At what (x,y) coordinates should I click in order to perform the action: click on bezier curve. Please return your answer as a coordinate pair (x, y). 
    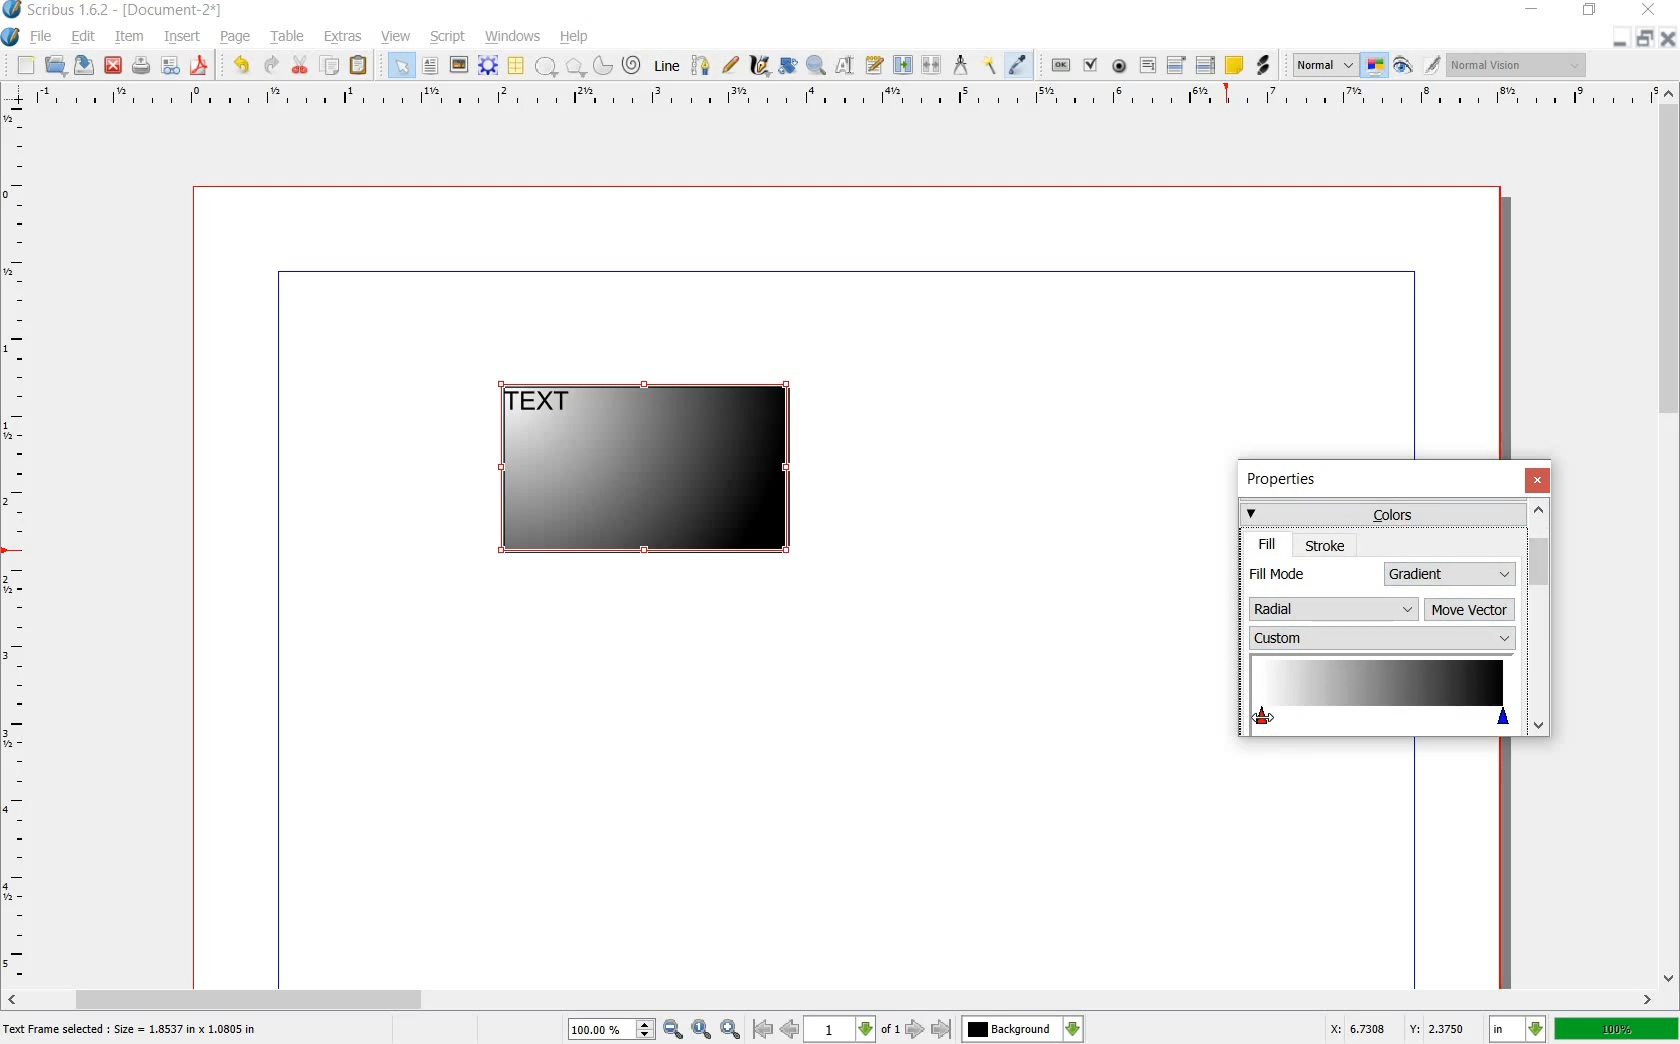
    Looking at the image, I should click on (702, 67).